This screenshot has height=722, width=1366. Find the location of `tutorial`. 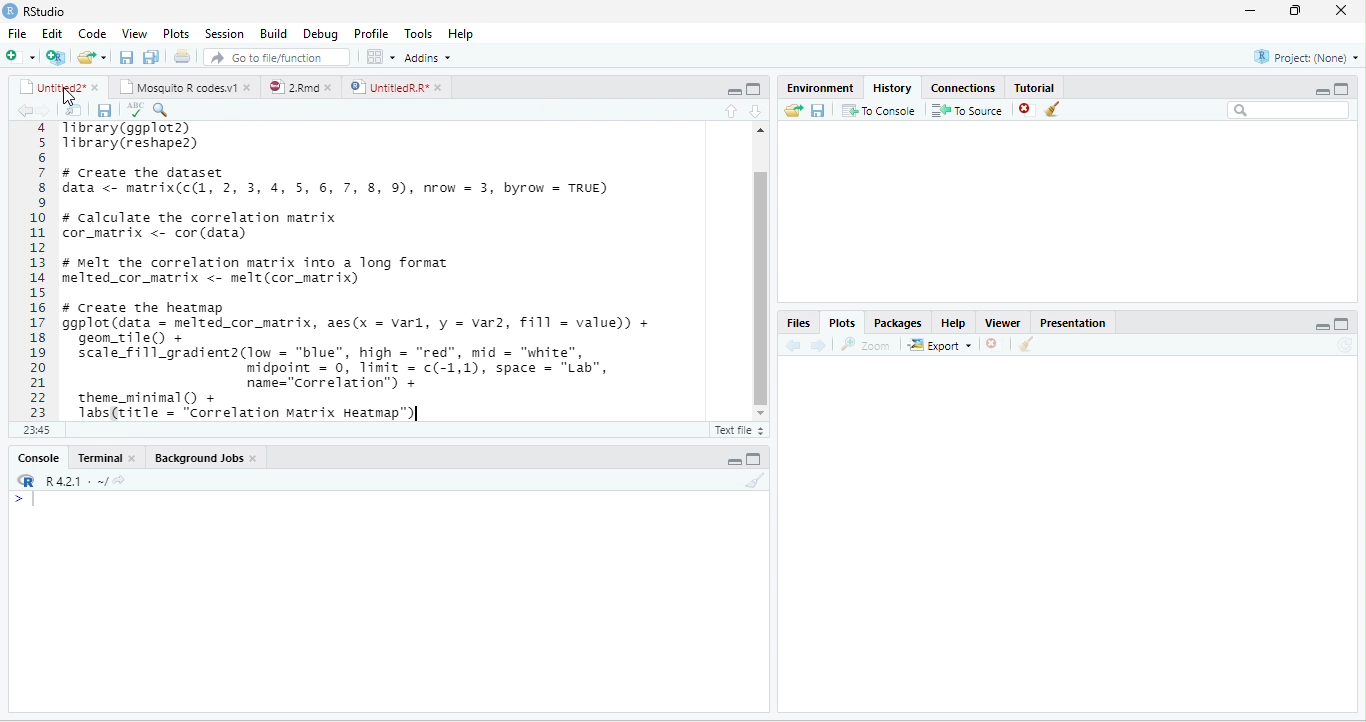

tutorial is located at coordinates (1062, 86).